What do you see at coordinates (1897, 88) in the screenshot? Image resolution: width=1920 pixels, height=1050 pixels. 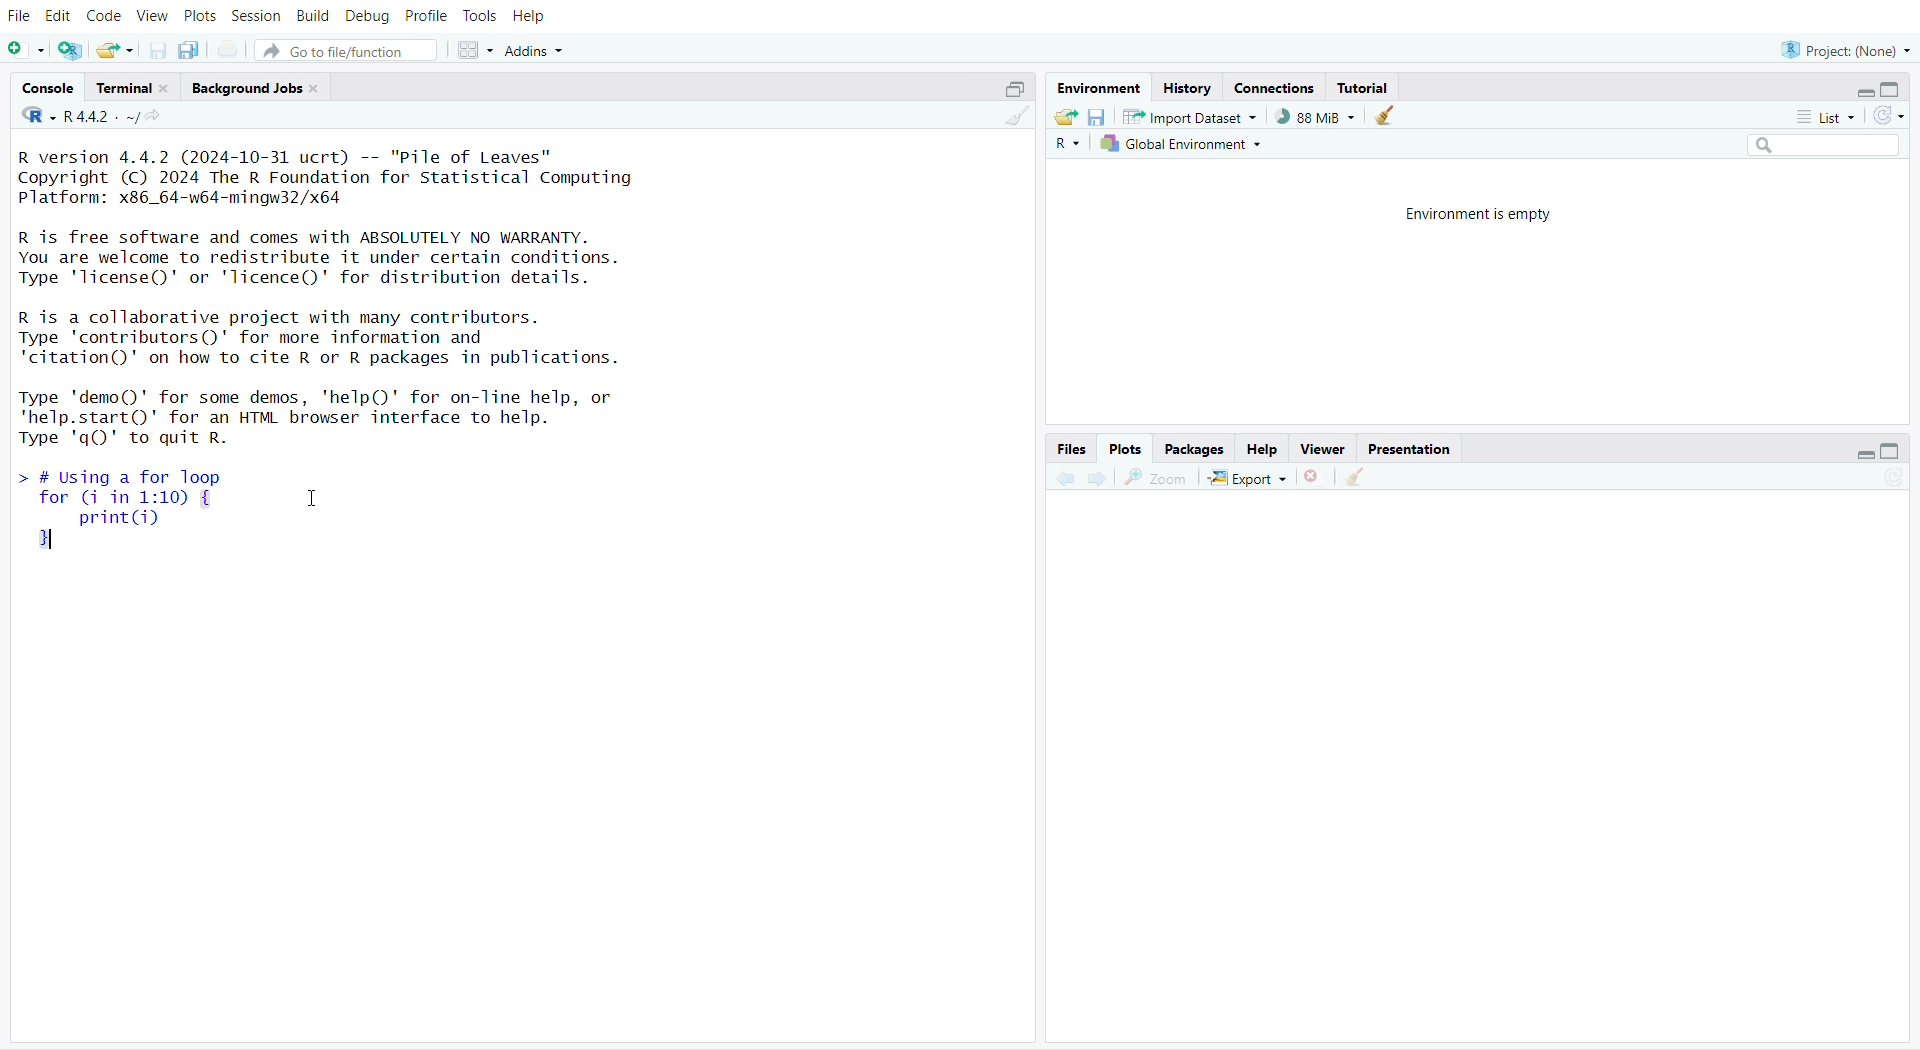 I see `collapse` at bounding box center [1897, 88].